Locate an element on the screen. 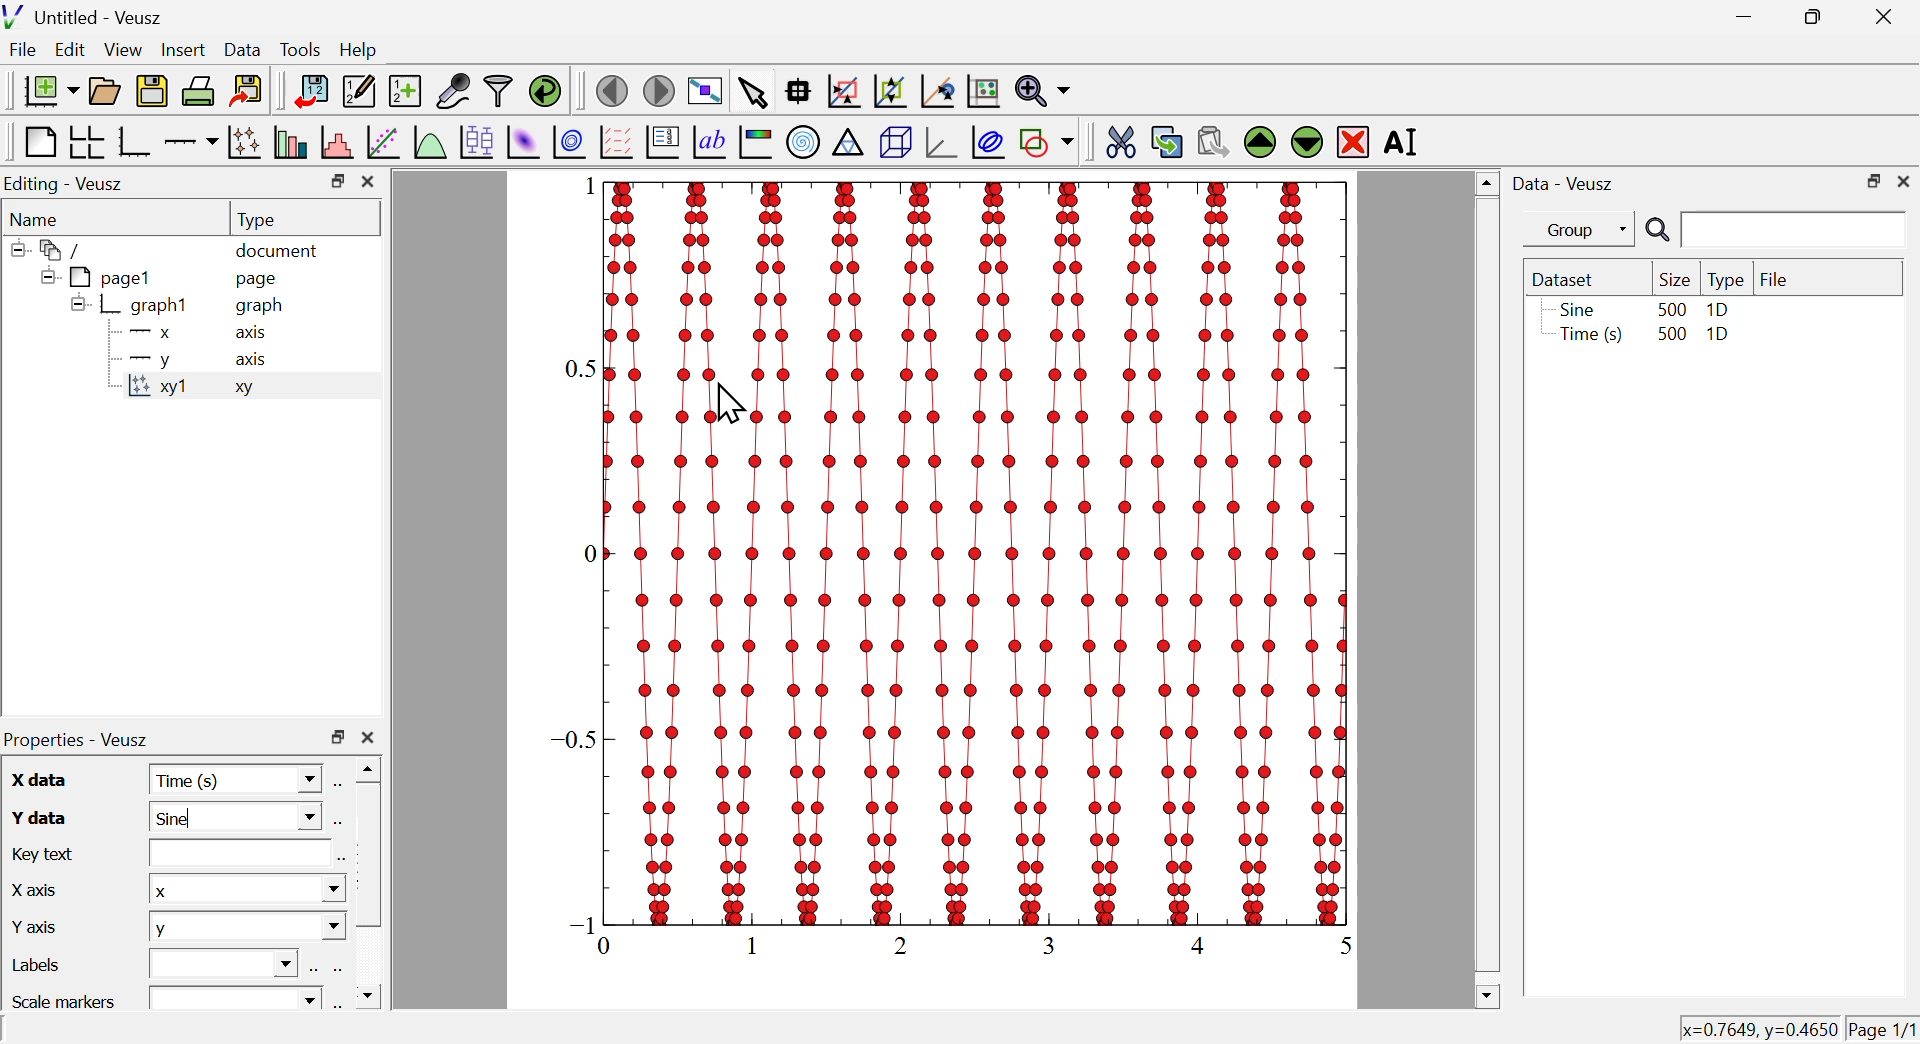  print the document is located at coordinates (200, 91).